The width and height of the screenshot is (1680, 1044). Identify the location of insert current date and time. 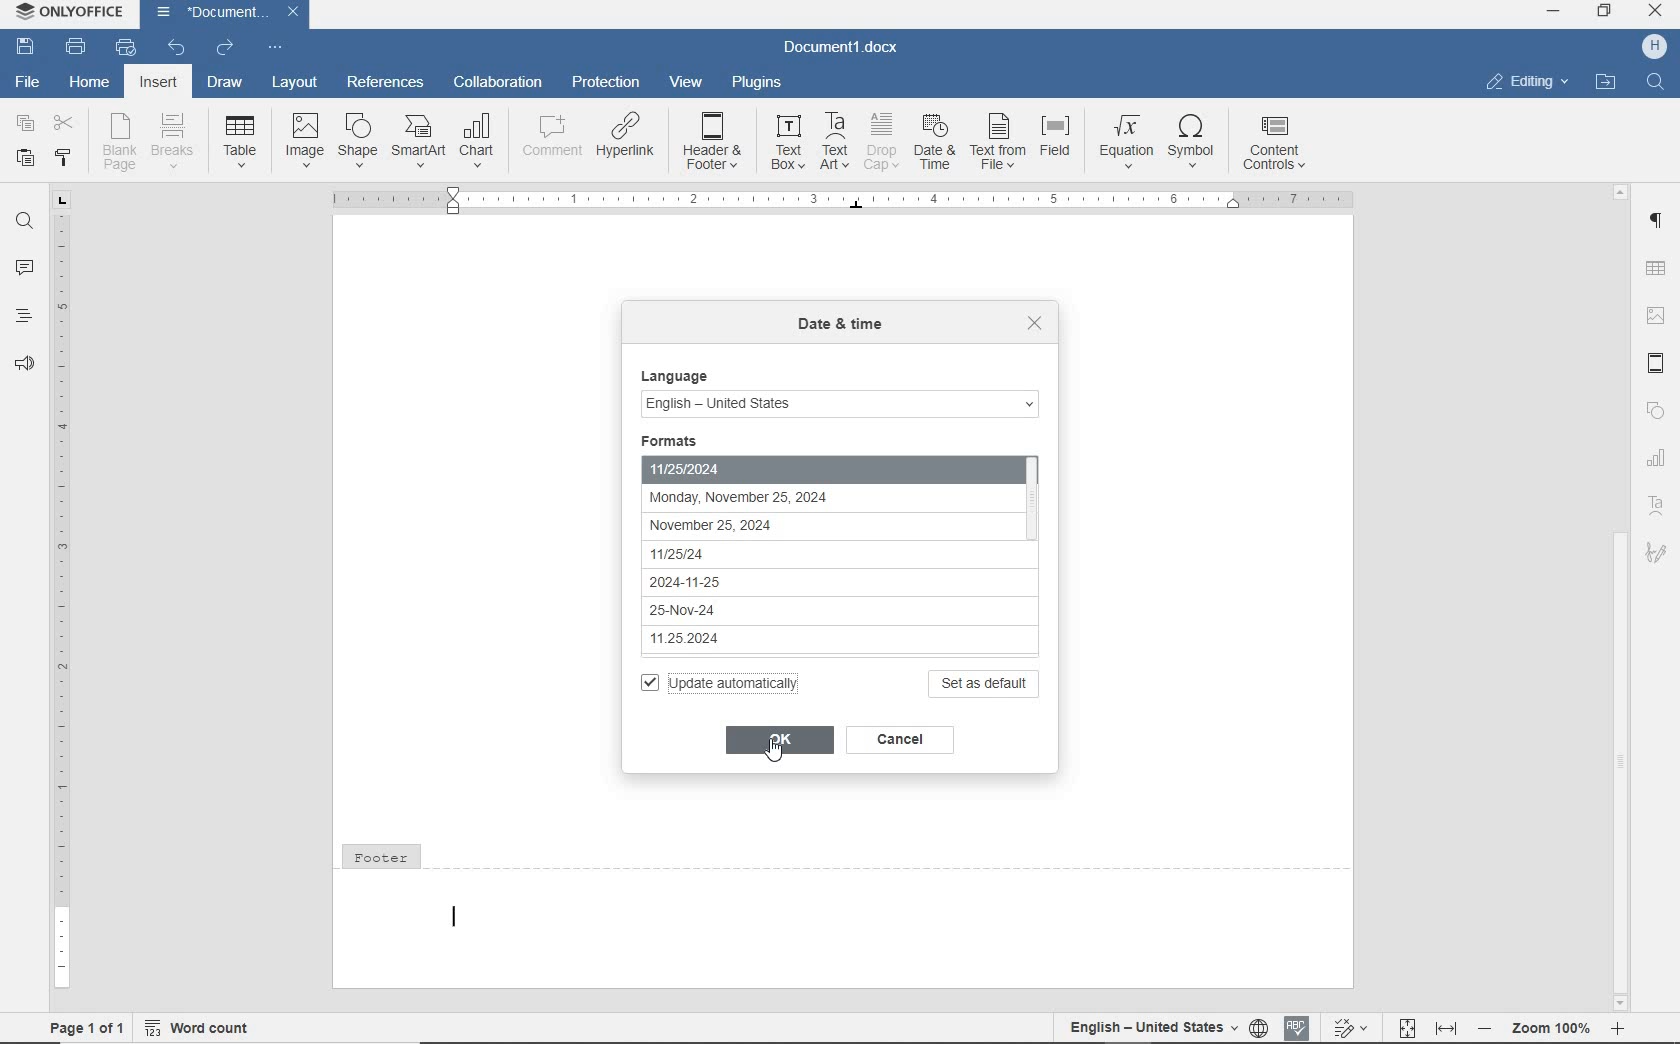
(897, 198).